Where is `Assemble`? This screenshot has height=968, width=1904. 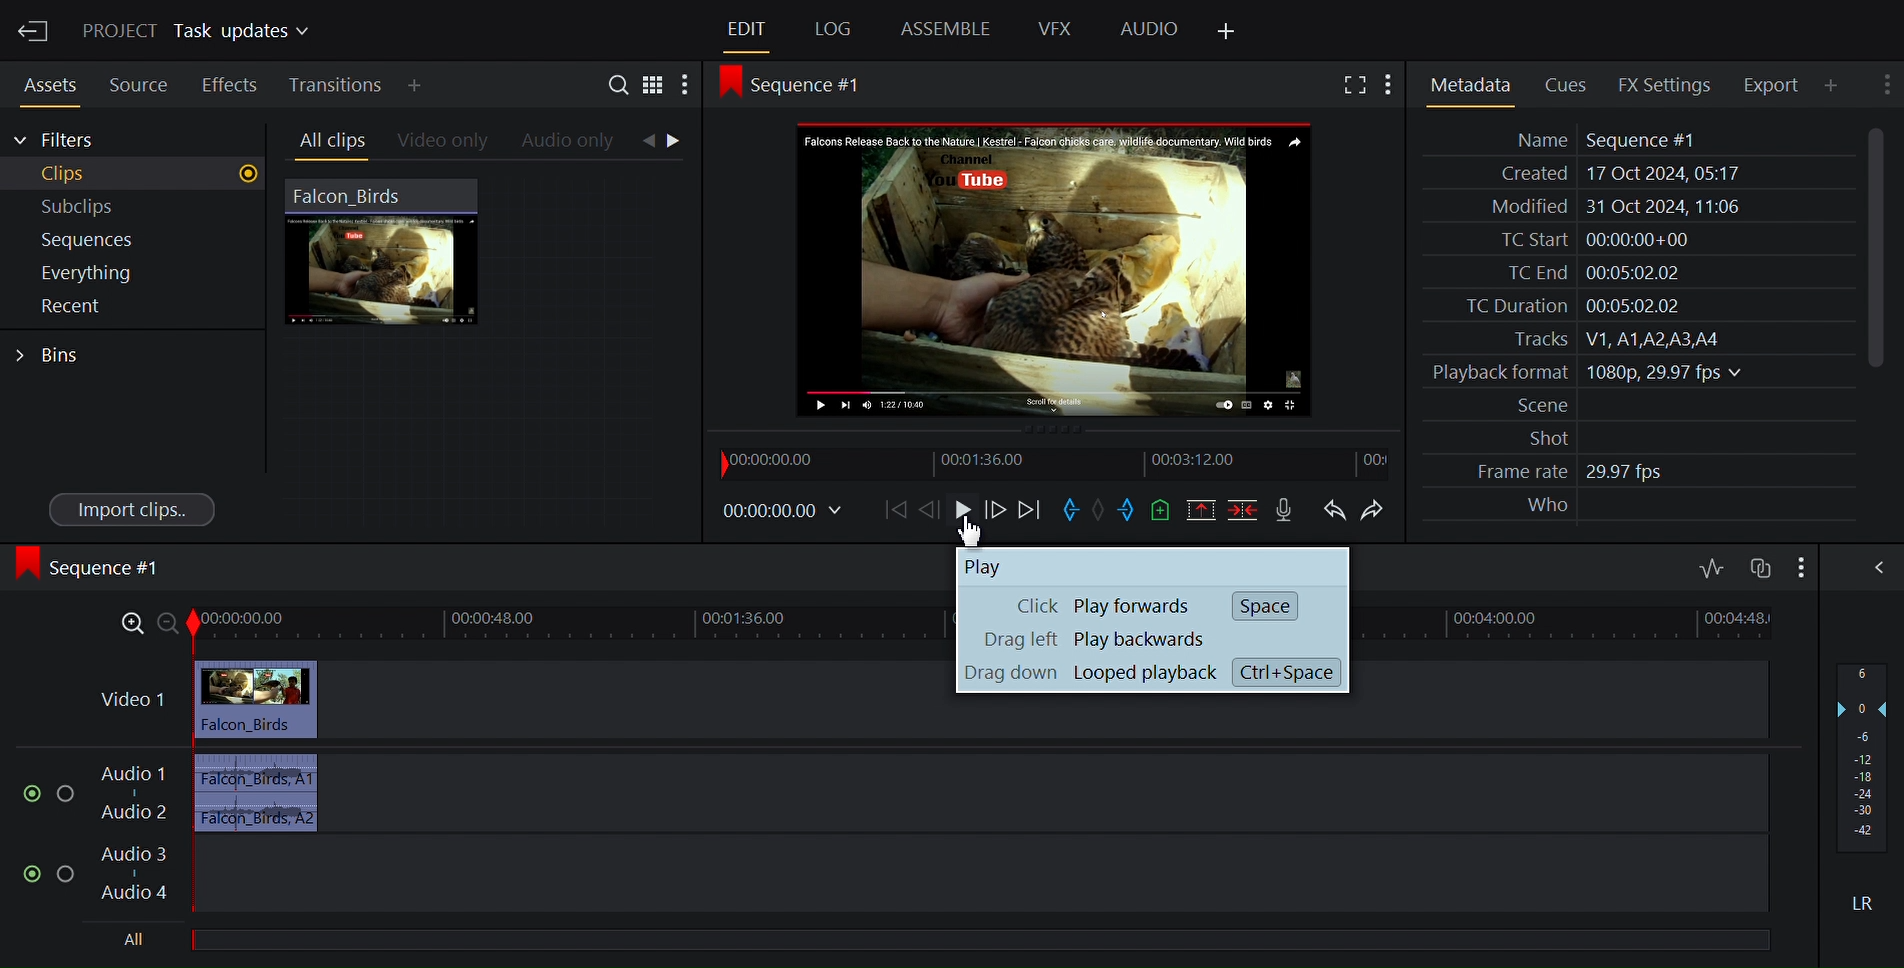
Assemble is located at coordinates (944, 30).